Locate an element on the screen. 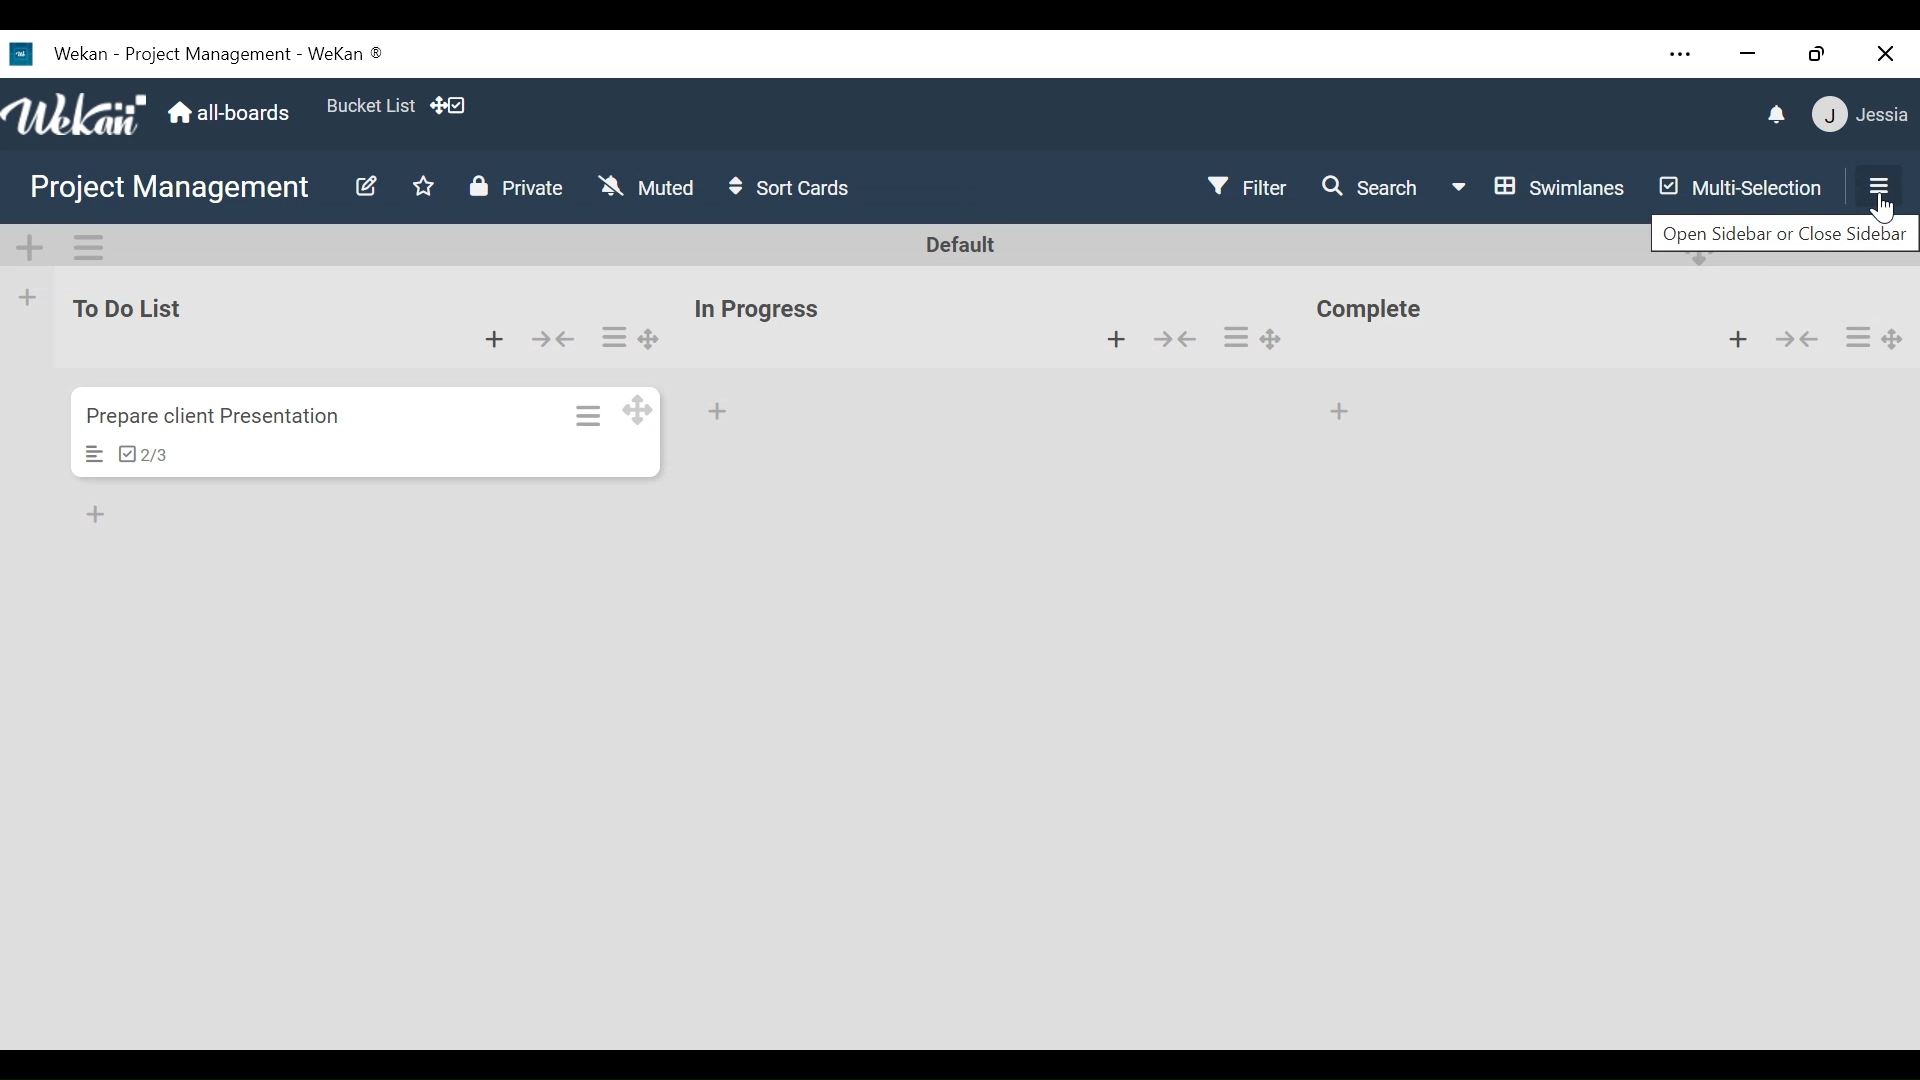 This screenshot has height=1080, width=1920. Wekan Desktop icon is located at coordinates (194, 53).